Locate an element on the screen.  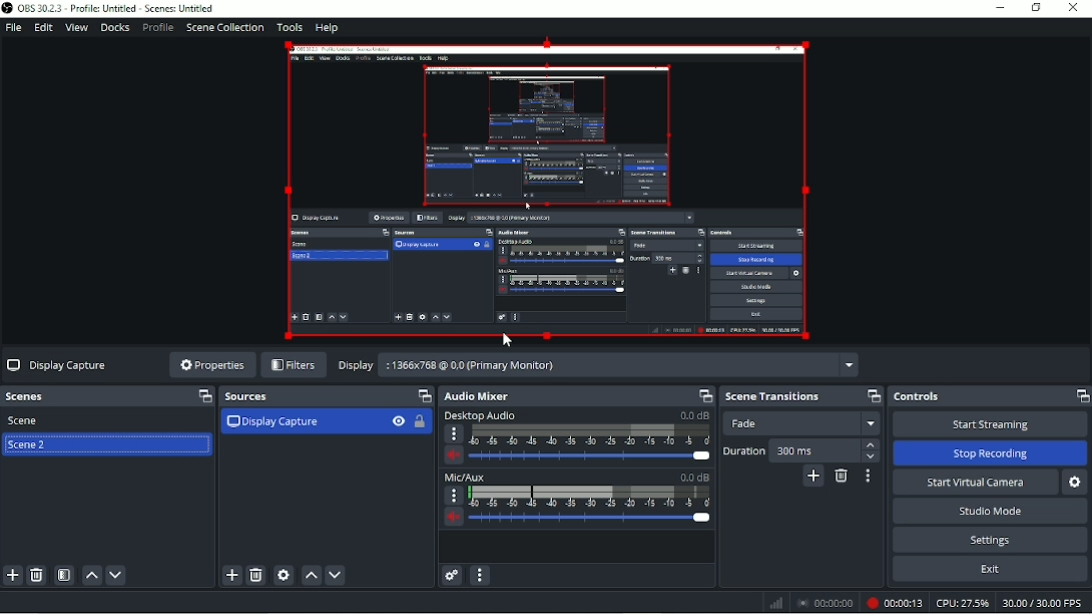
OBS 30.2.3 - Profile: Untitled - Scenes: Untitled is located at coordinates (109, 8).